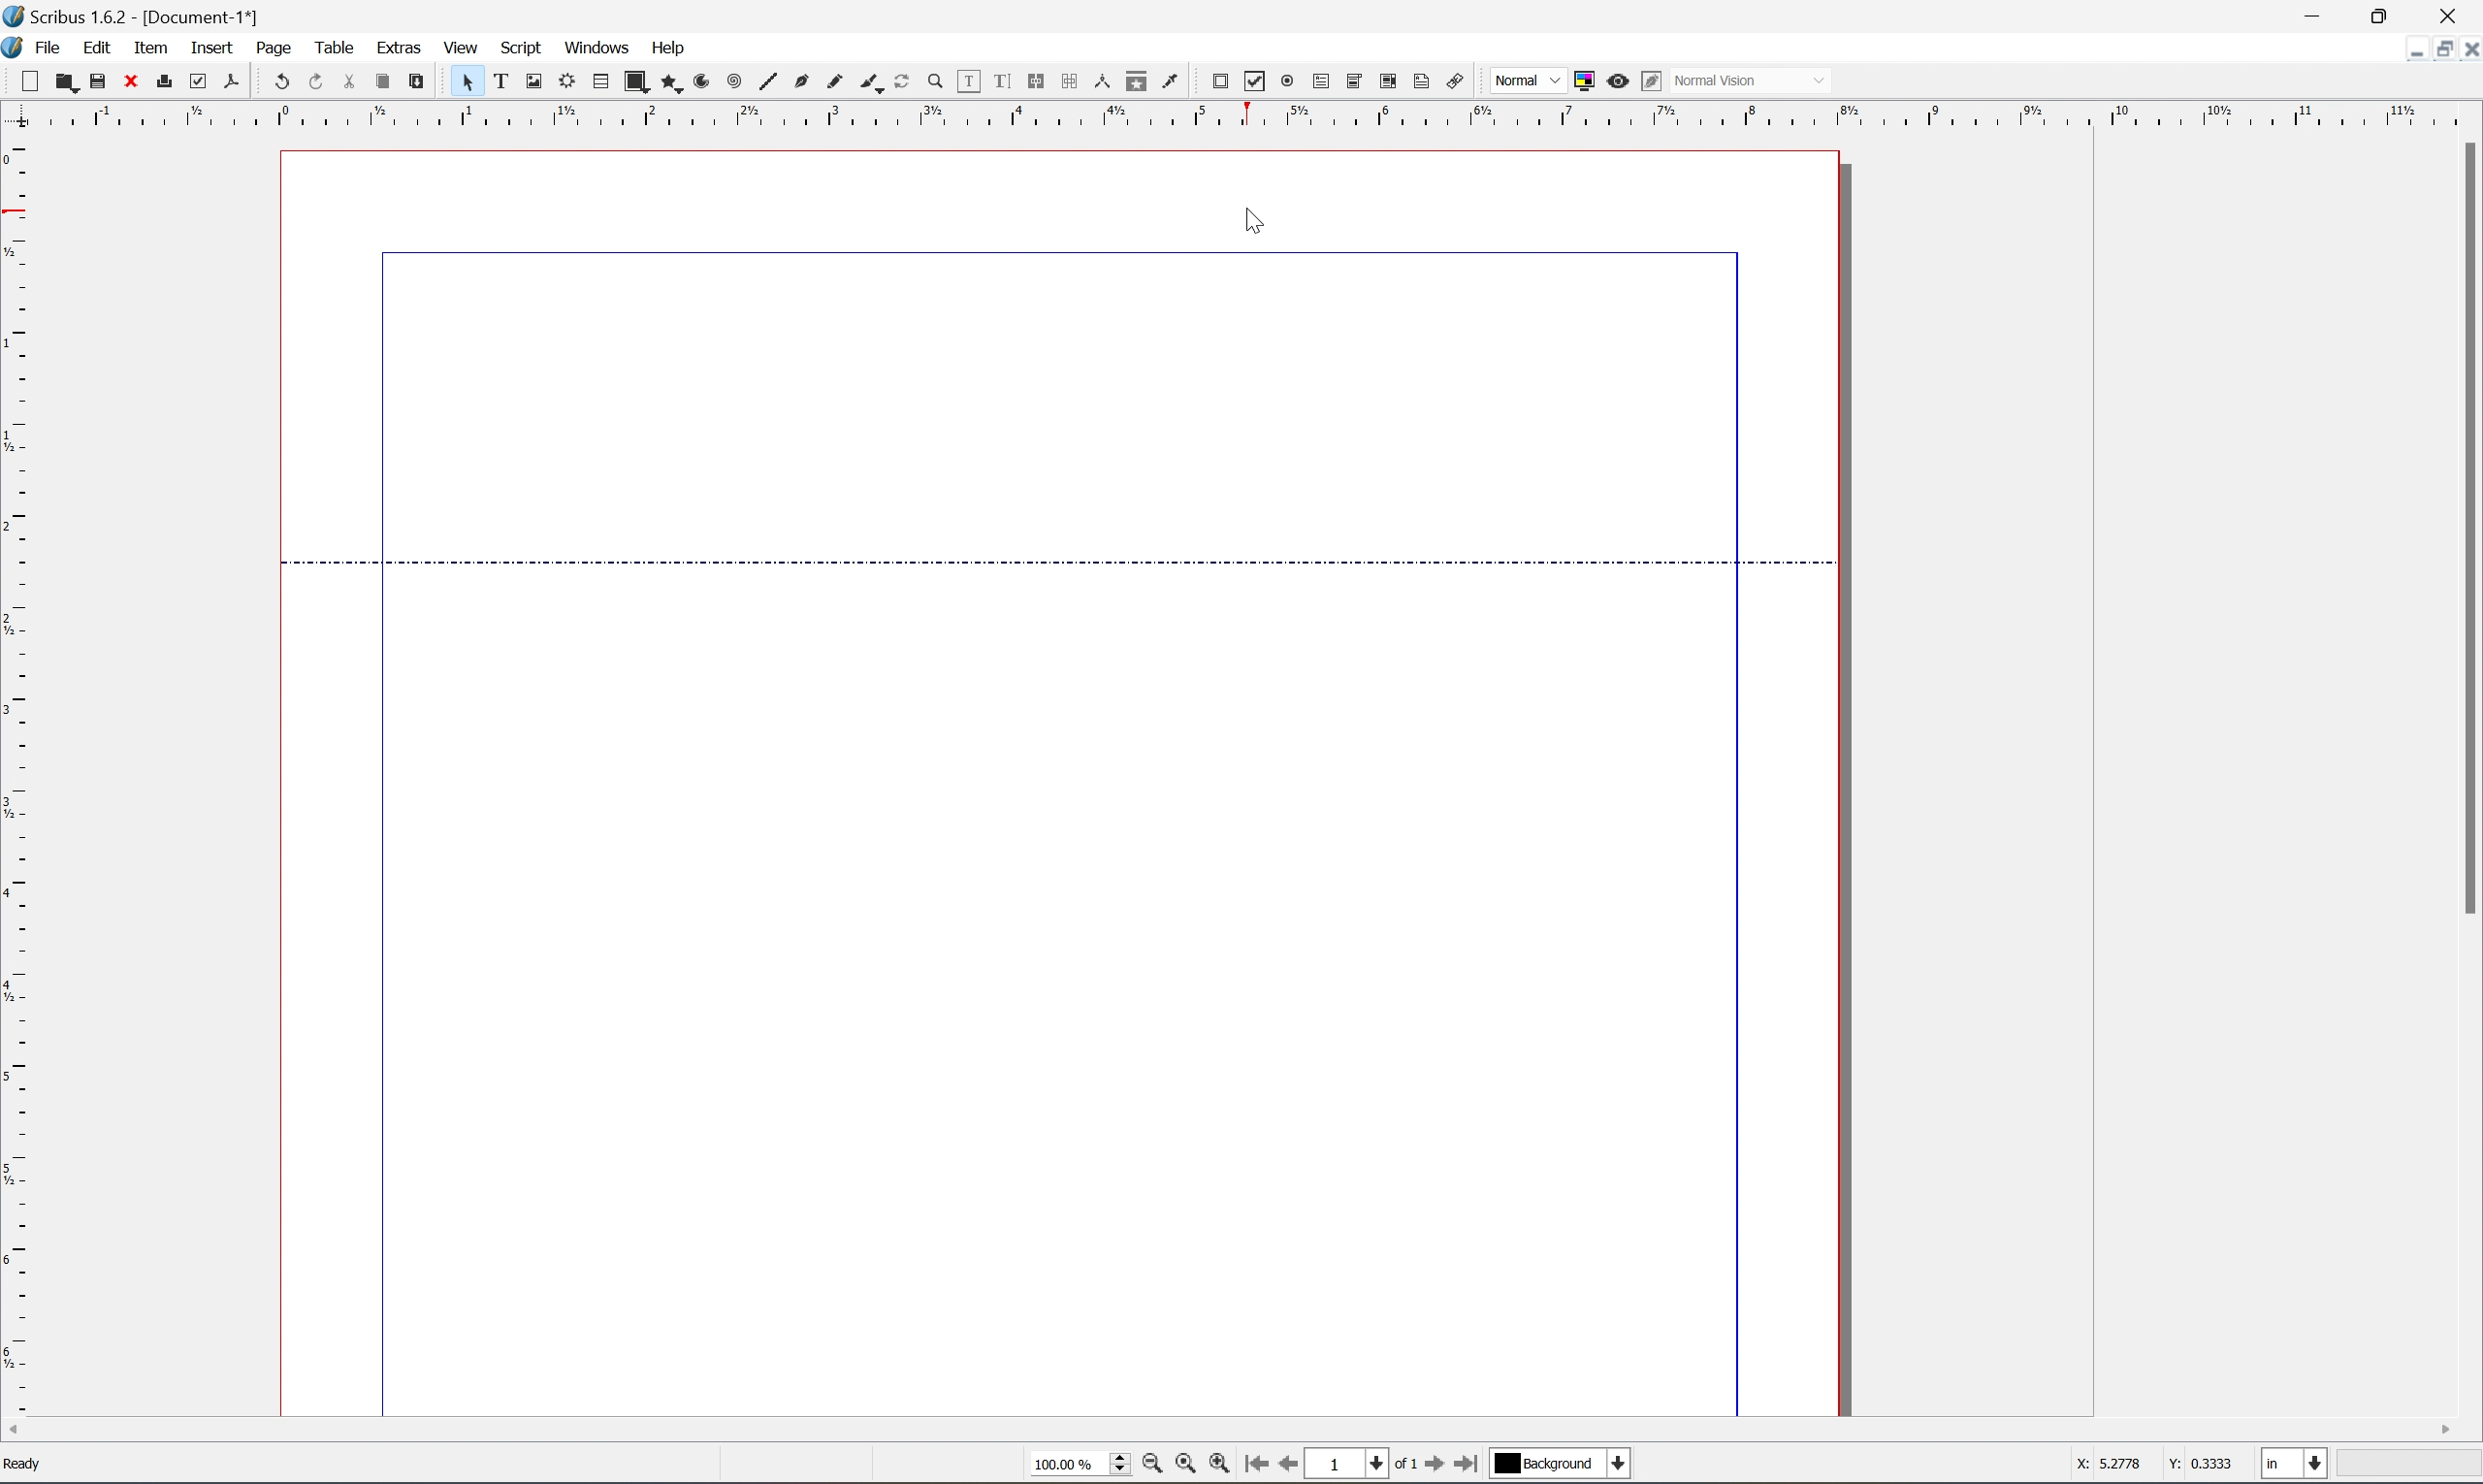  What do you see at coordinates (527, 47) in the screenshot?
I see `script` at bounding box center [527, 47].